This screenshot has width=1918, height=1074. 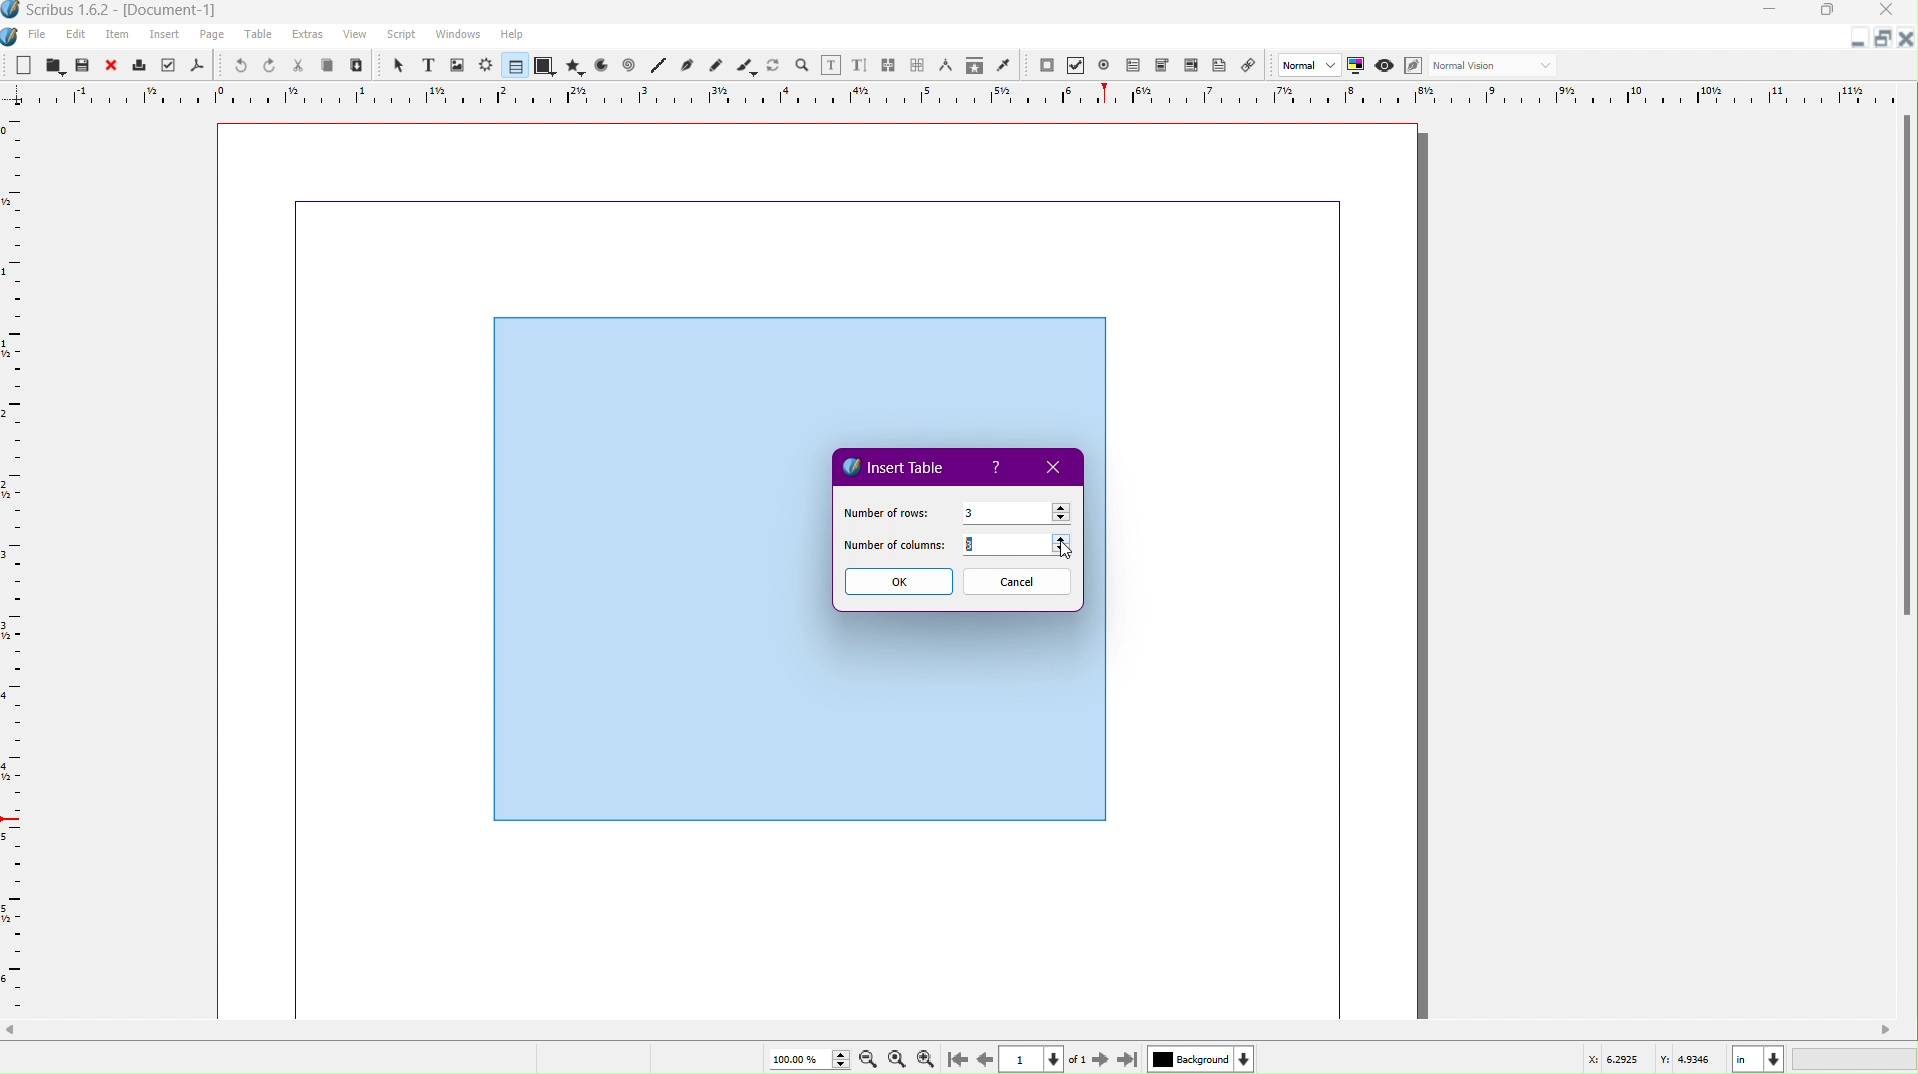 What do you see at coordinates (860, 64) in the screenshot?
I see `Edit Text with Story Editor` at bounding box center [860, 64].